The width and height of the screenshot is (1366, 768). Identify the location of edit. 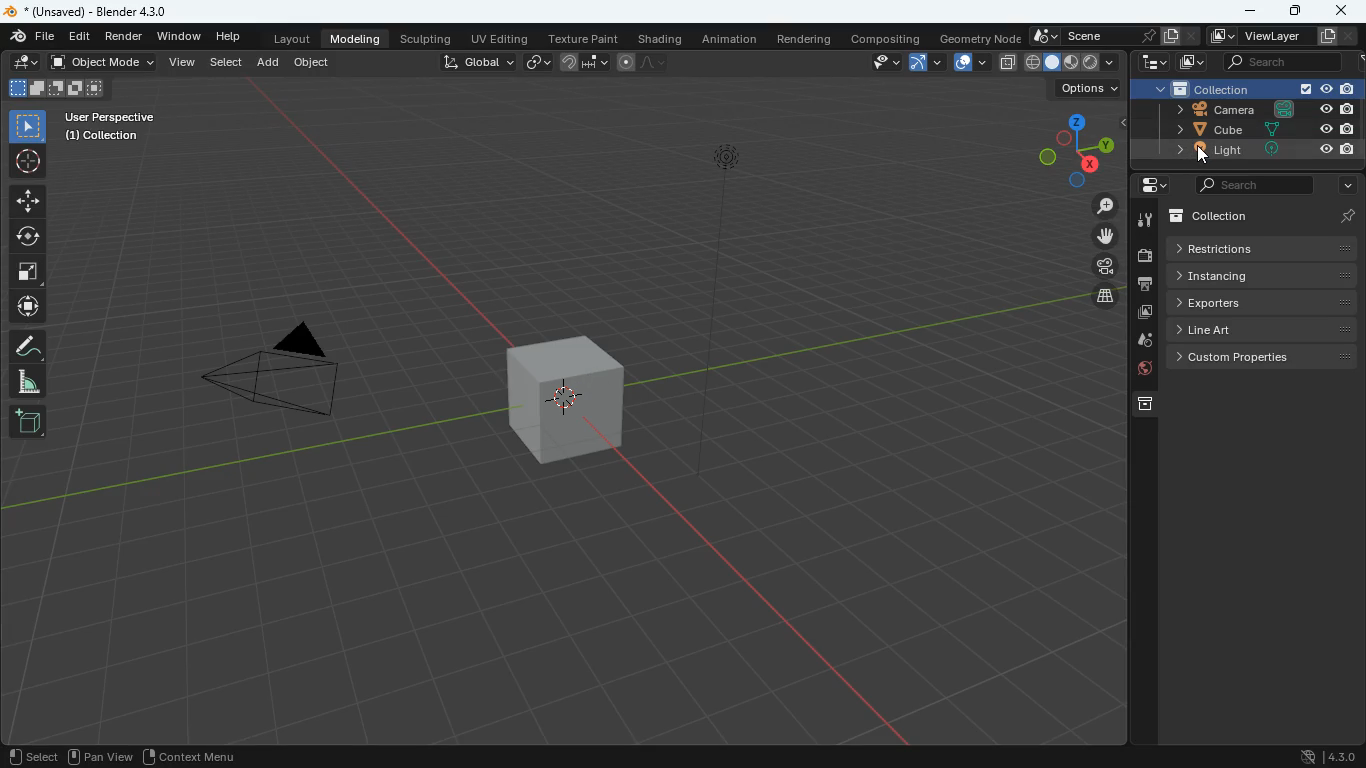
(84, 37).